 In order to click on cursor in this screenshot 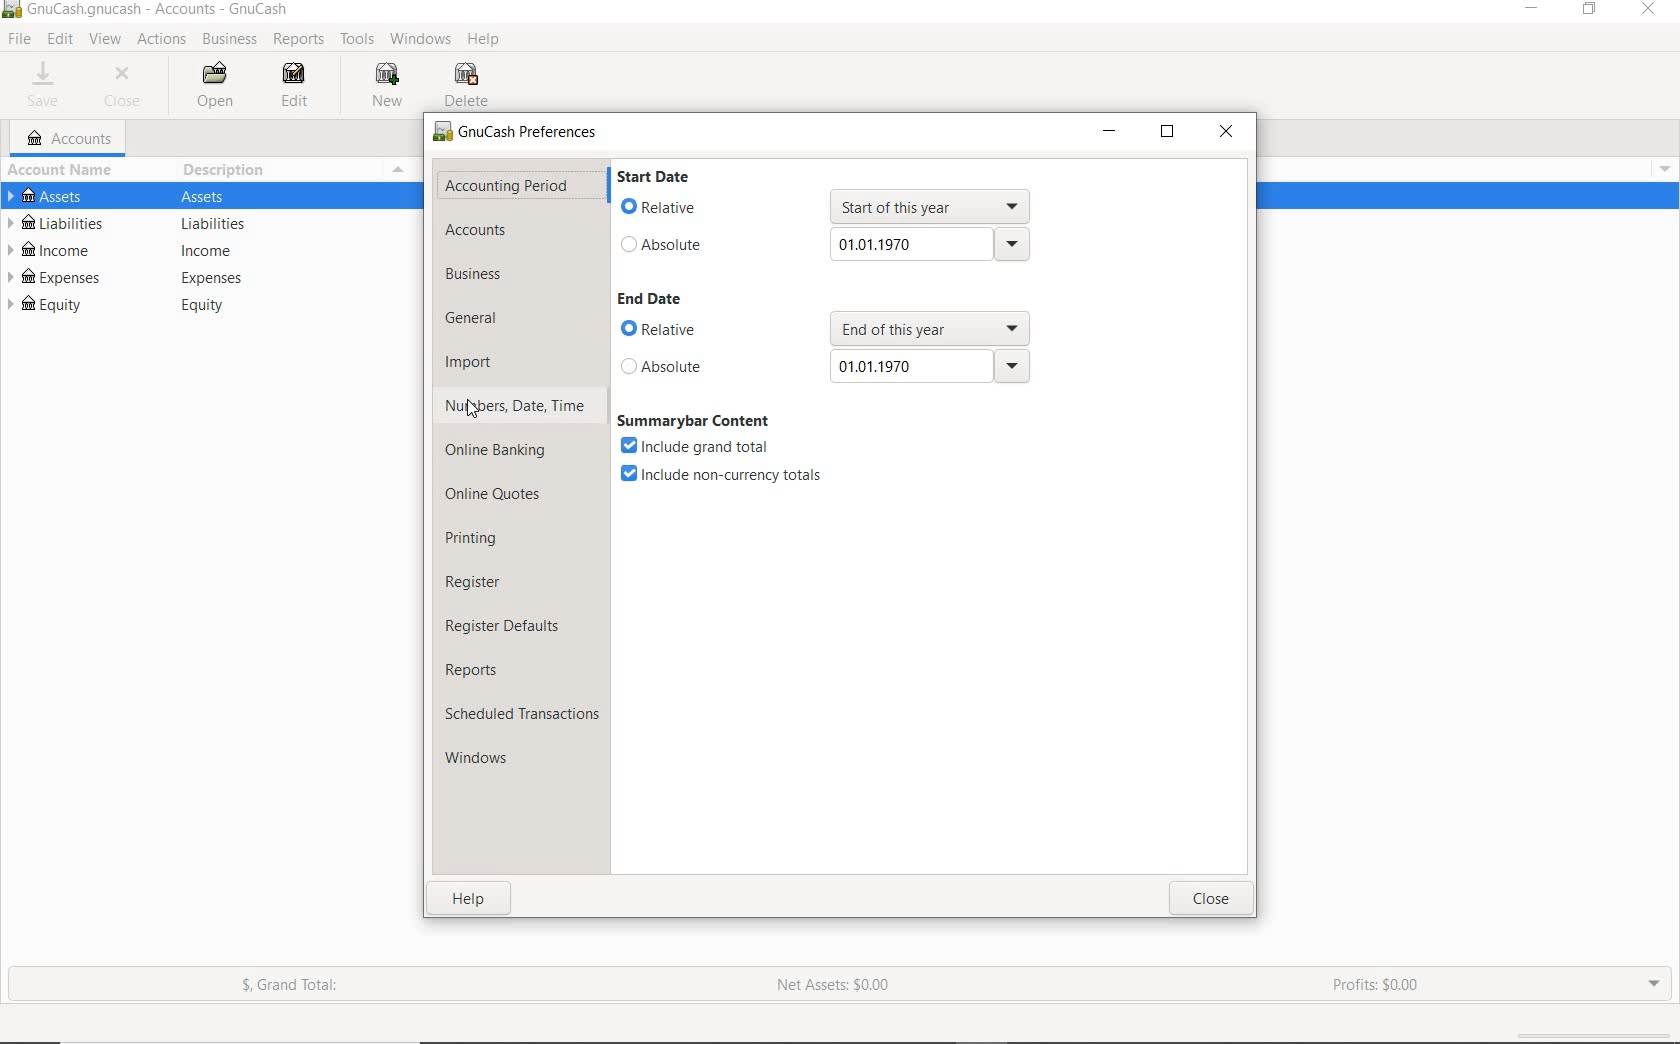, I will do `click(470, 408)`.